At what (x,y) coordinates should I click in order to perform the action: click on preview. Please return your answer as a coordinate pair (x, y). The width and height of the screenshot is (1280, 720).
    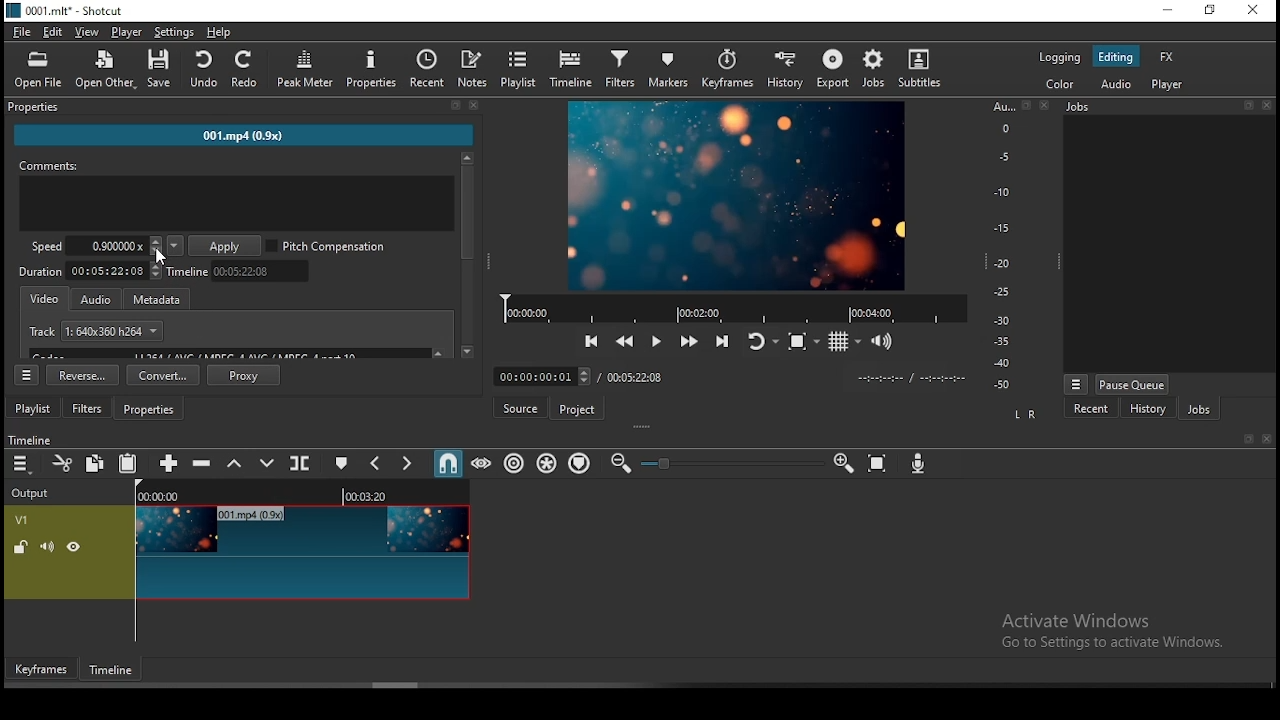
    Looking at the image, I should click on (737, 193).